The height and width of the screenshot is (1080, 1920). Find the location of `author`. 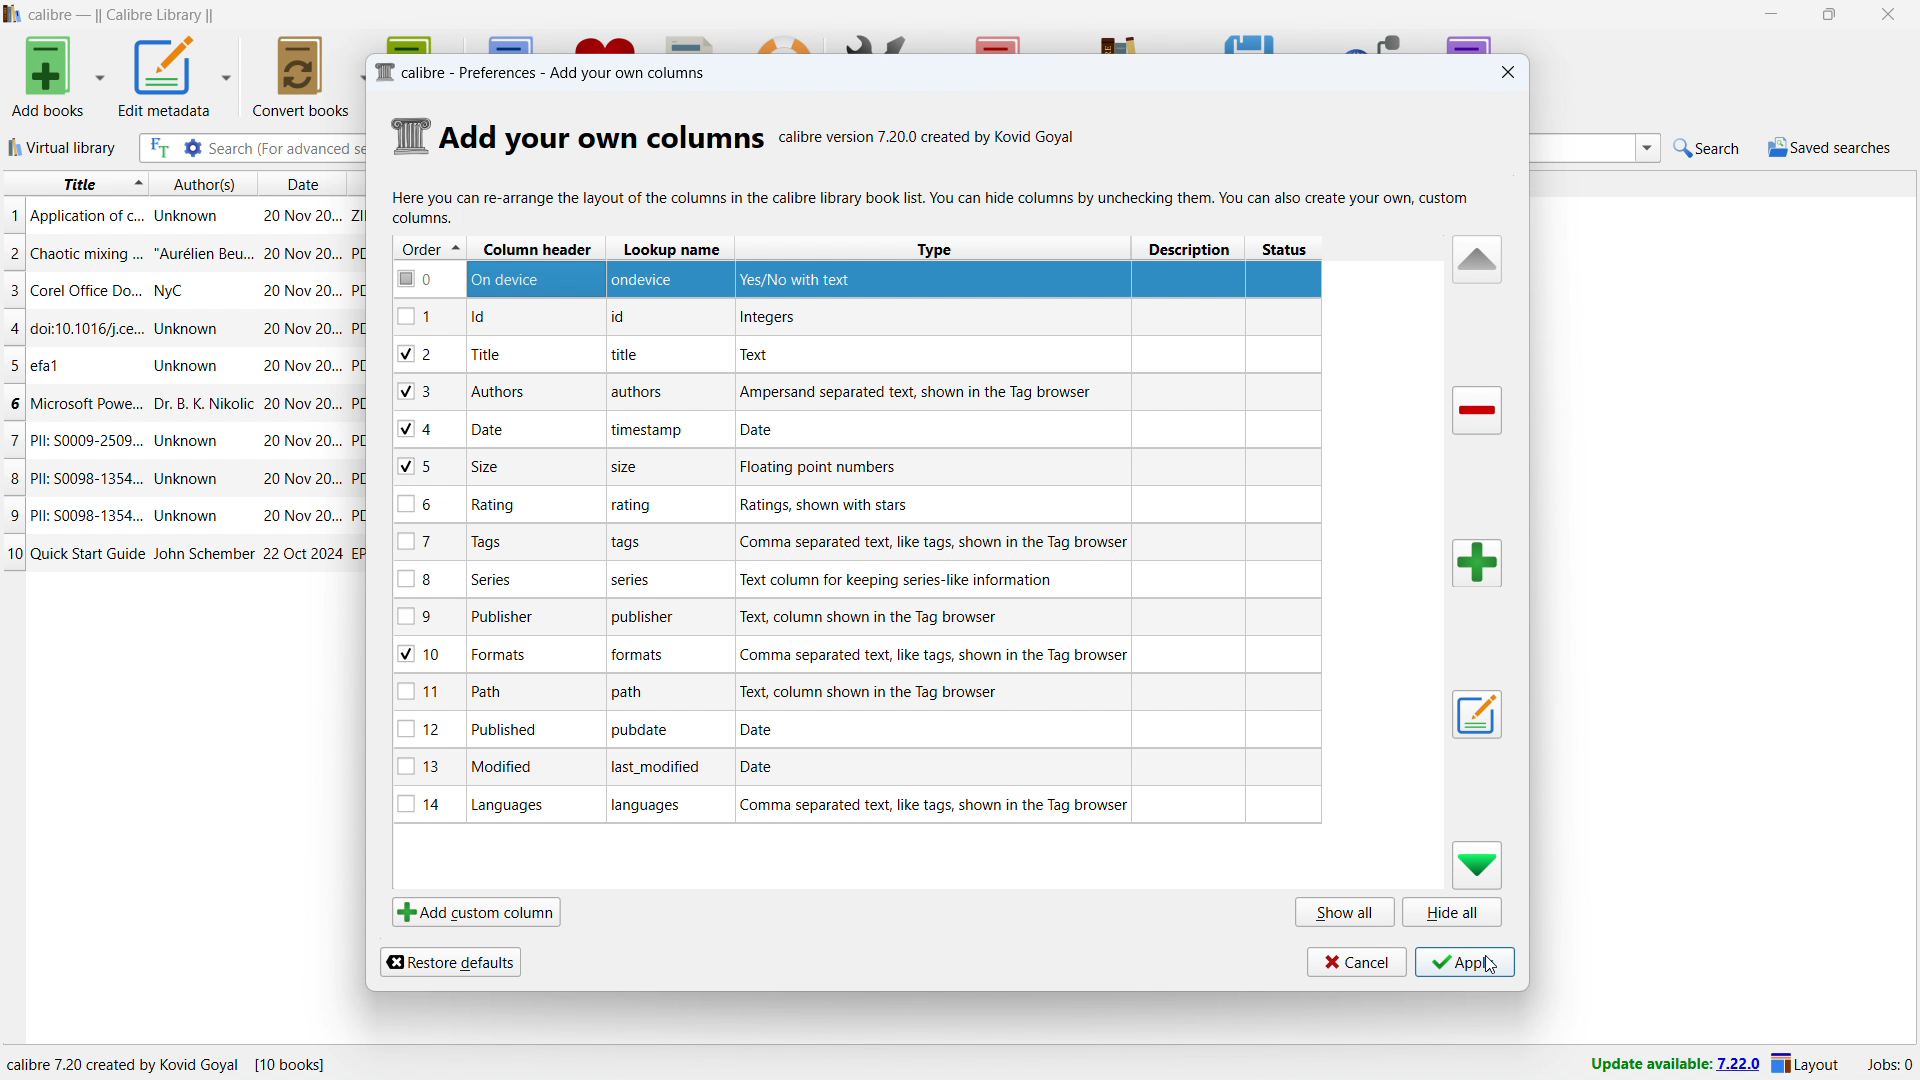

author is located at coordinates (192, 443).